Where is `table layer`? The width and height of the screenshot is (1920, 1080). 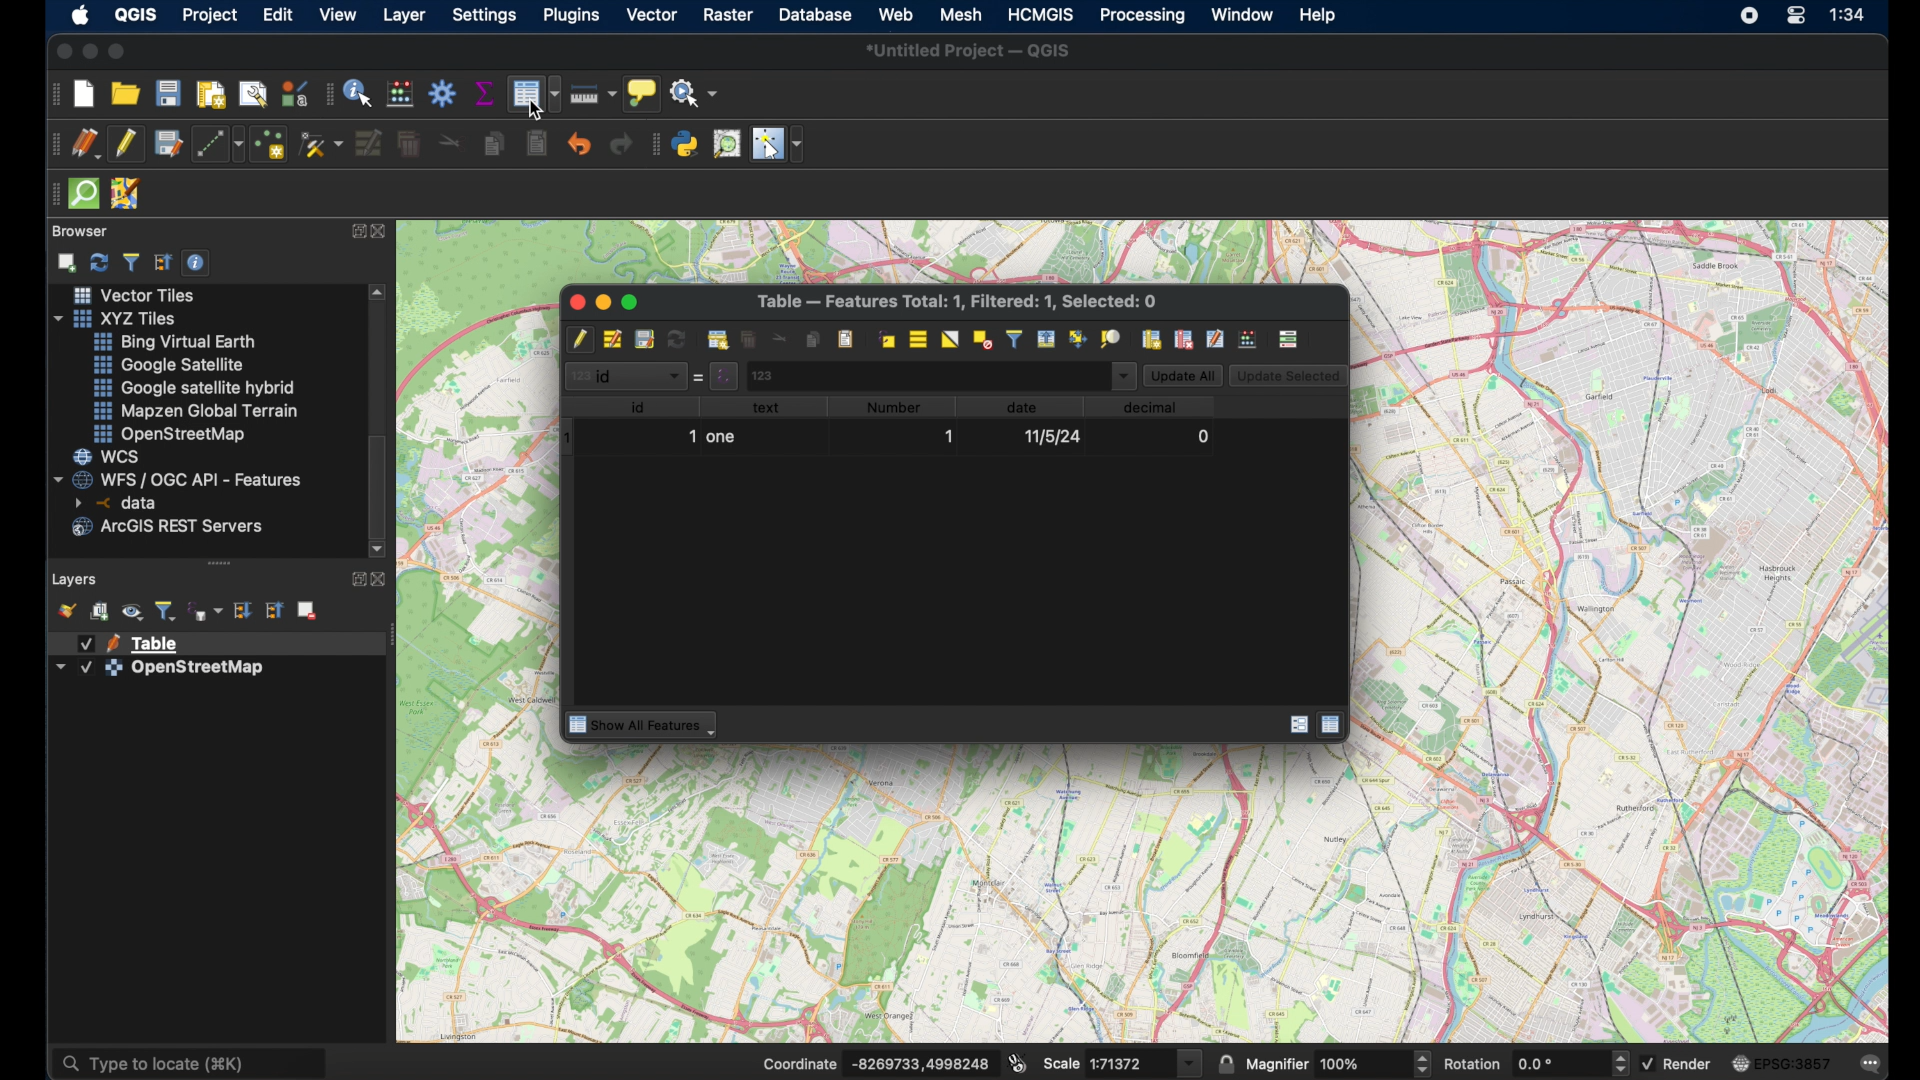
table layer is located at coordinates (130, 641).